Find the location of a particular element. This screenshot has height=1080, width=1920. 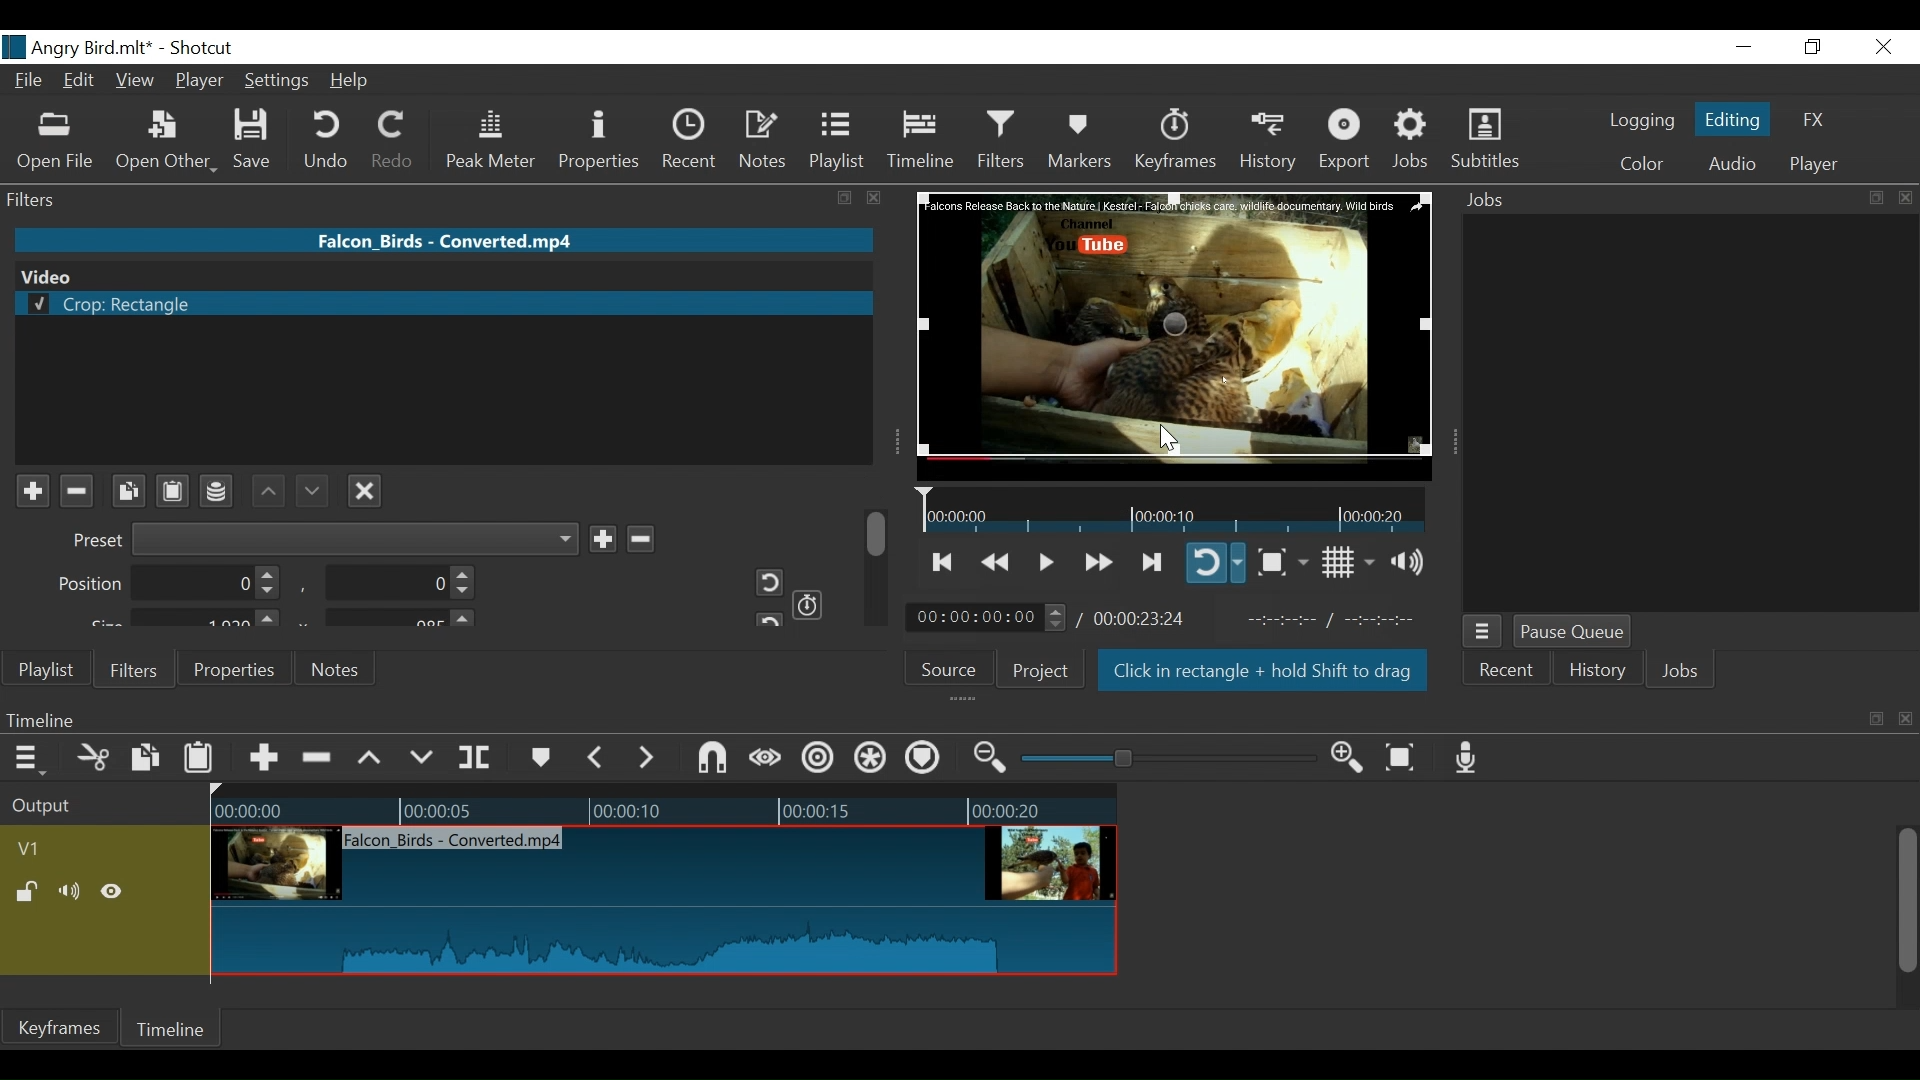

Toggle display grid on player is located at coordinates (1351, 562).